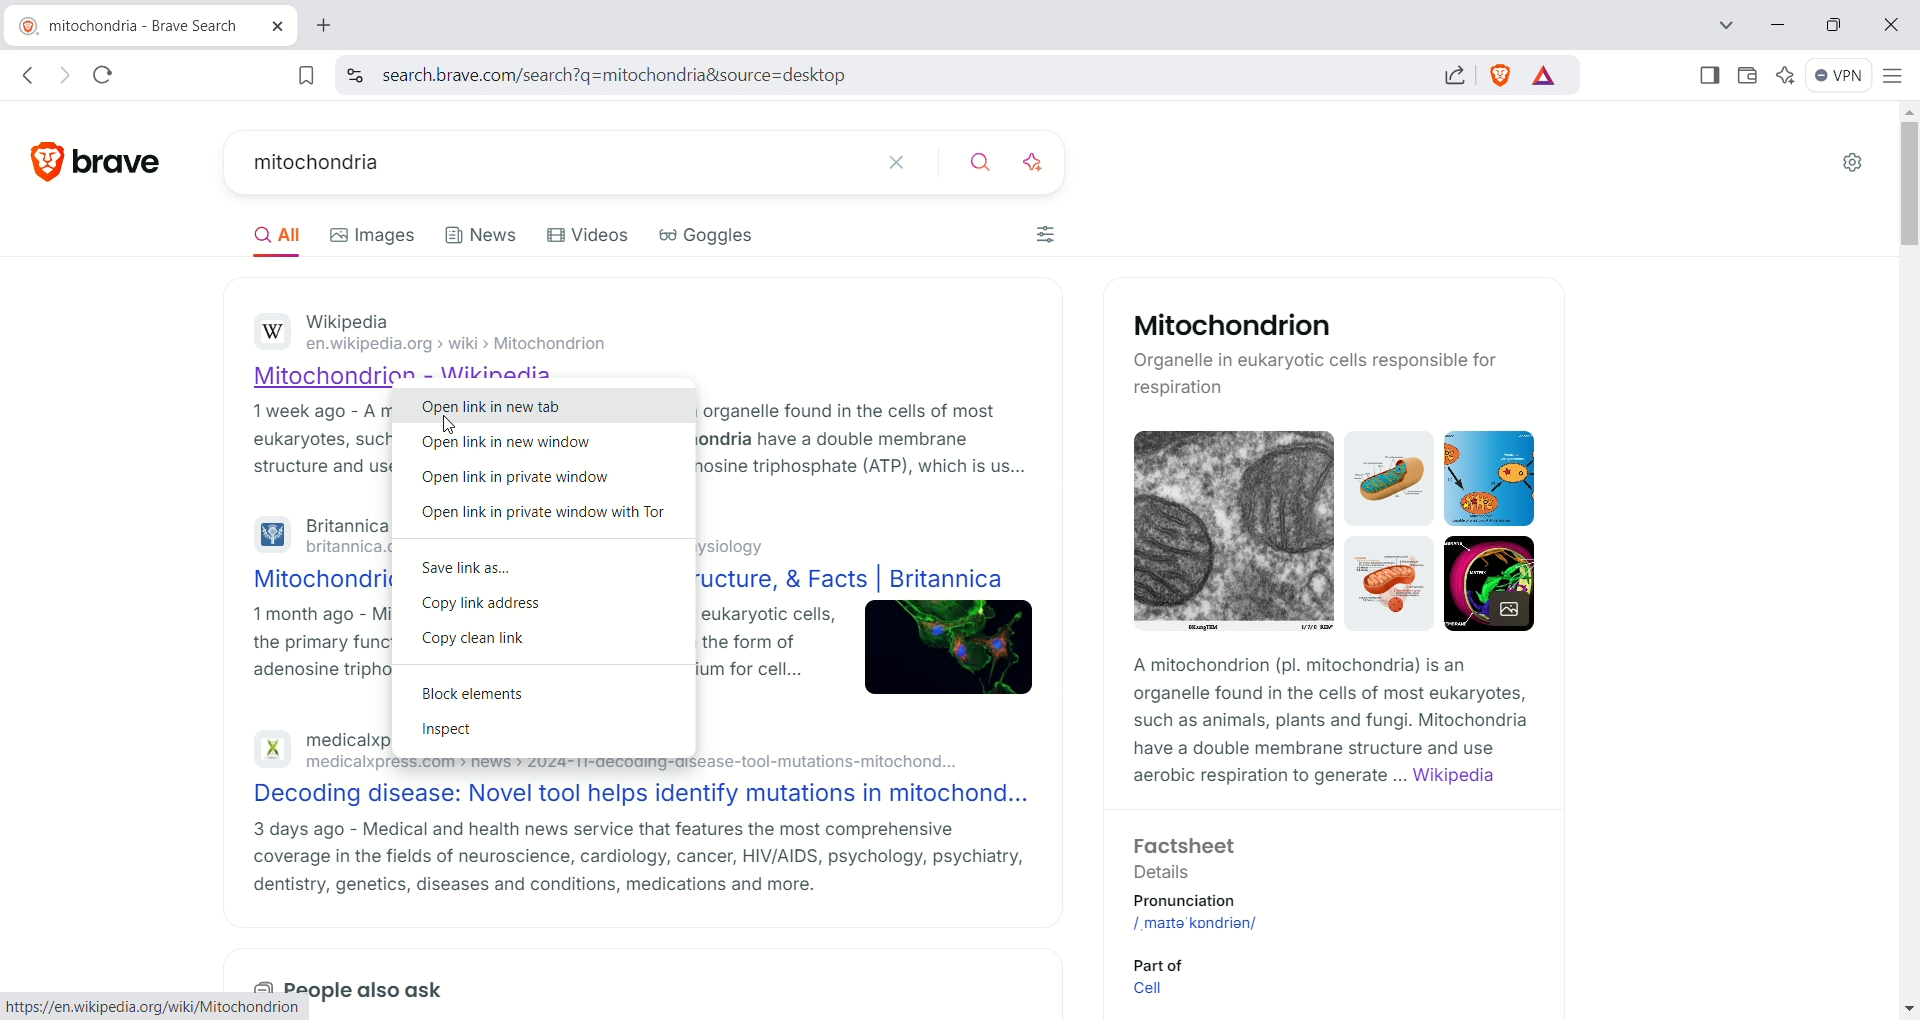 This screenshot has width=1920, height=1020. What do you see at coordinates (1155, 872) in the screenshot?
I see `Details` at bounding box center [1155, 872].